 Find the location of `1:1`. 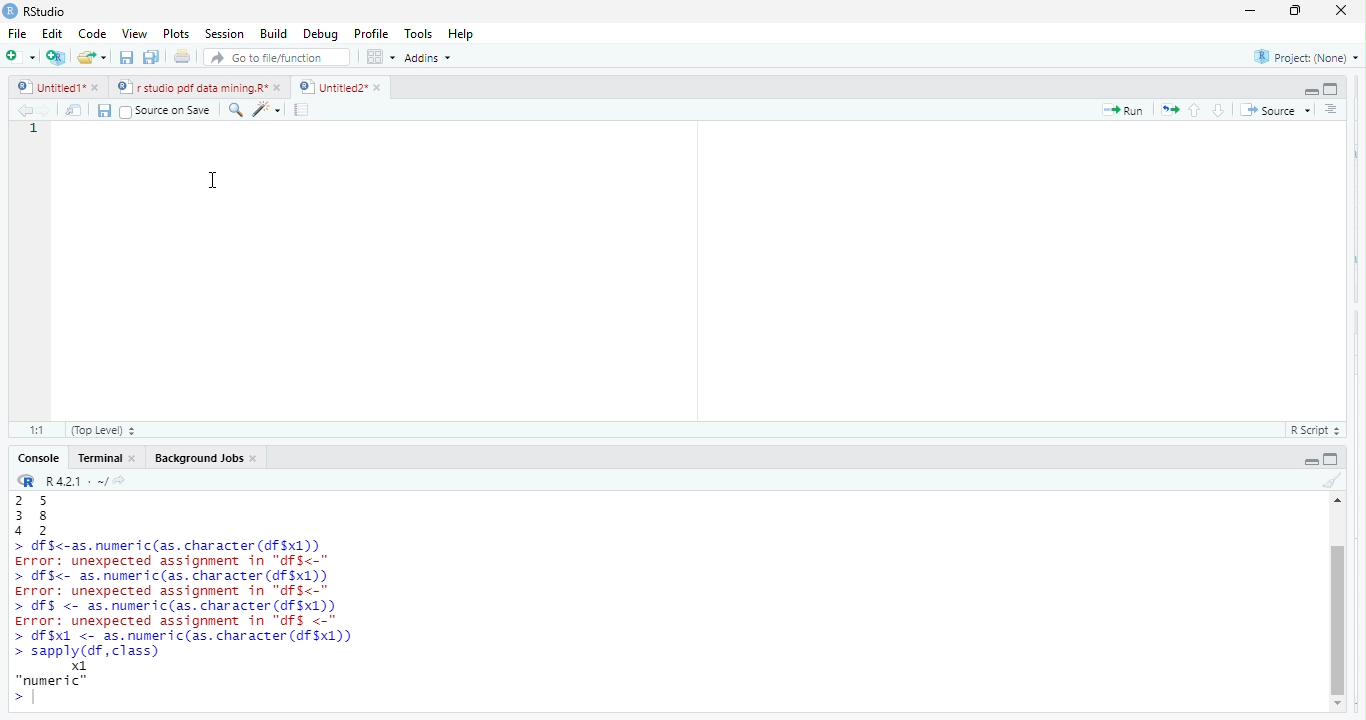

1:1 is located at coordinates (37, 430).